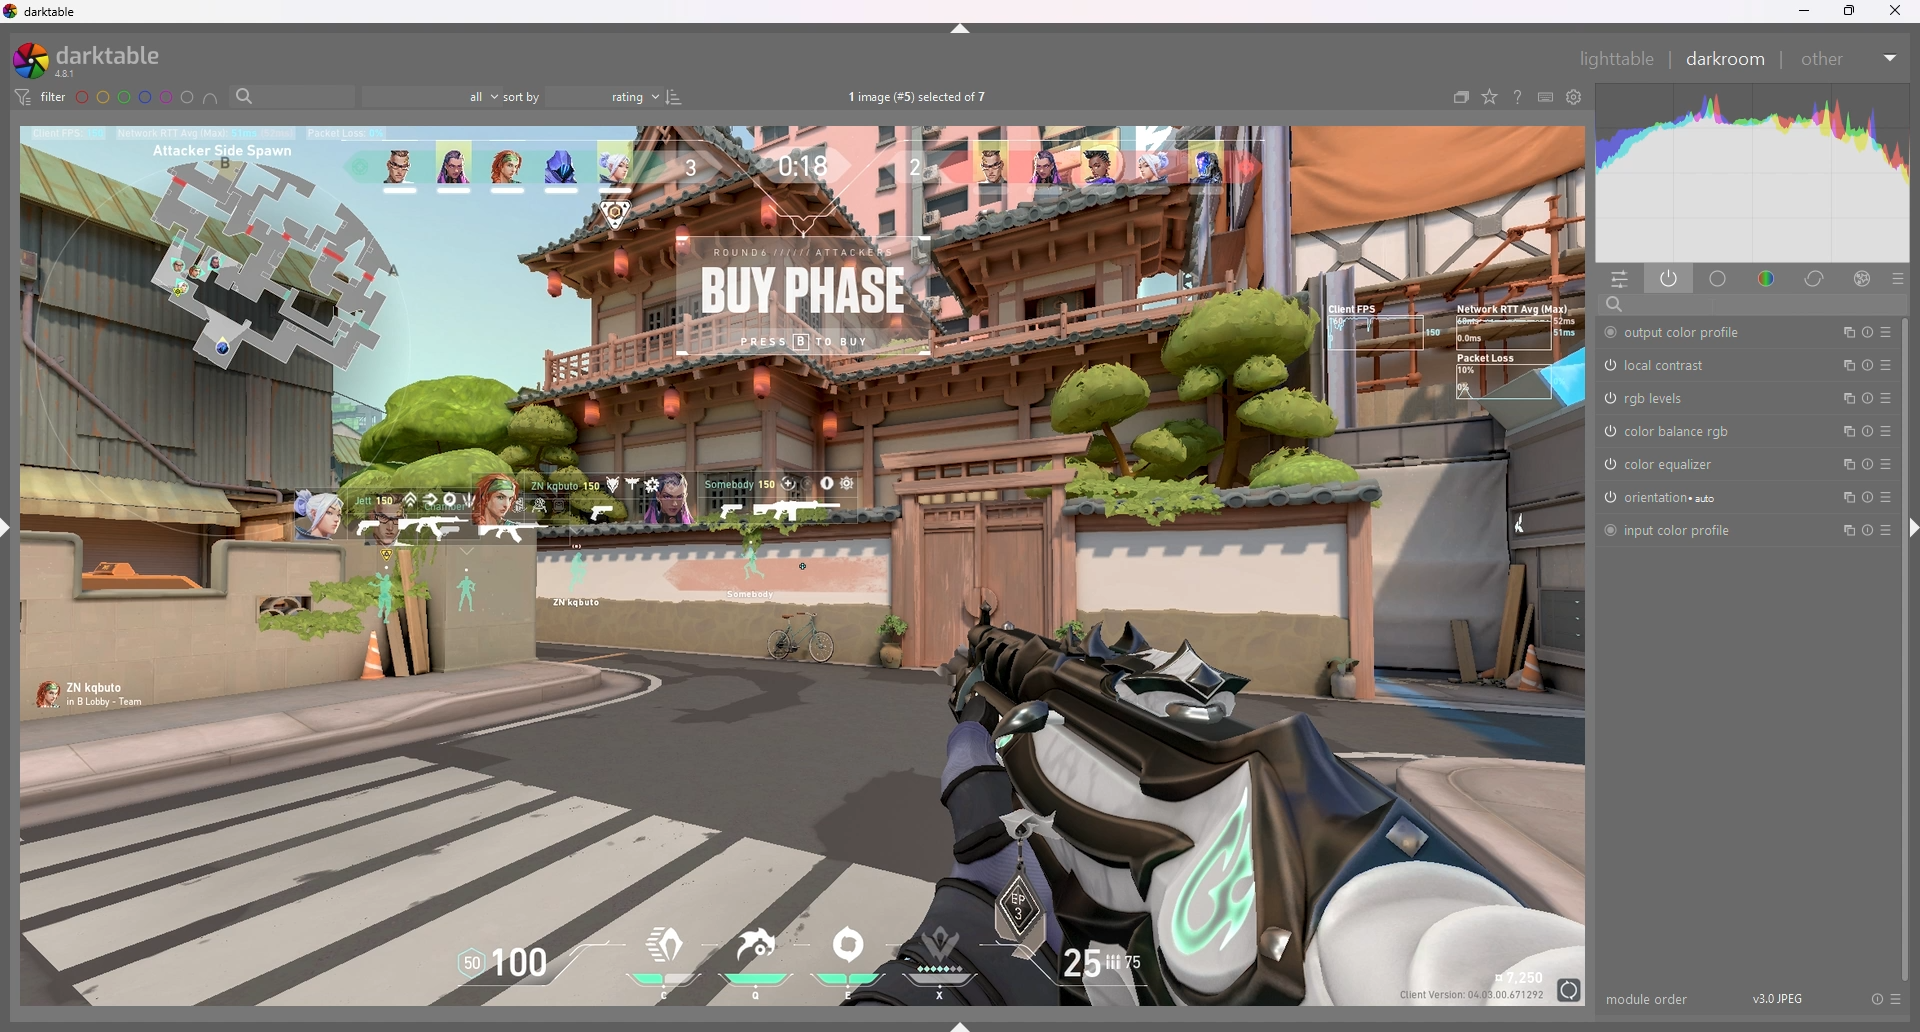 This screenshot has width=1920, height=1032. Describe the element at coordinates (1843, 531) in the screenshot. I see `multiple instances action` at that location.